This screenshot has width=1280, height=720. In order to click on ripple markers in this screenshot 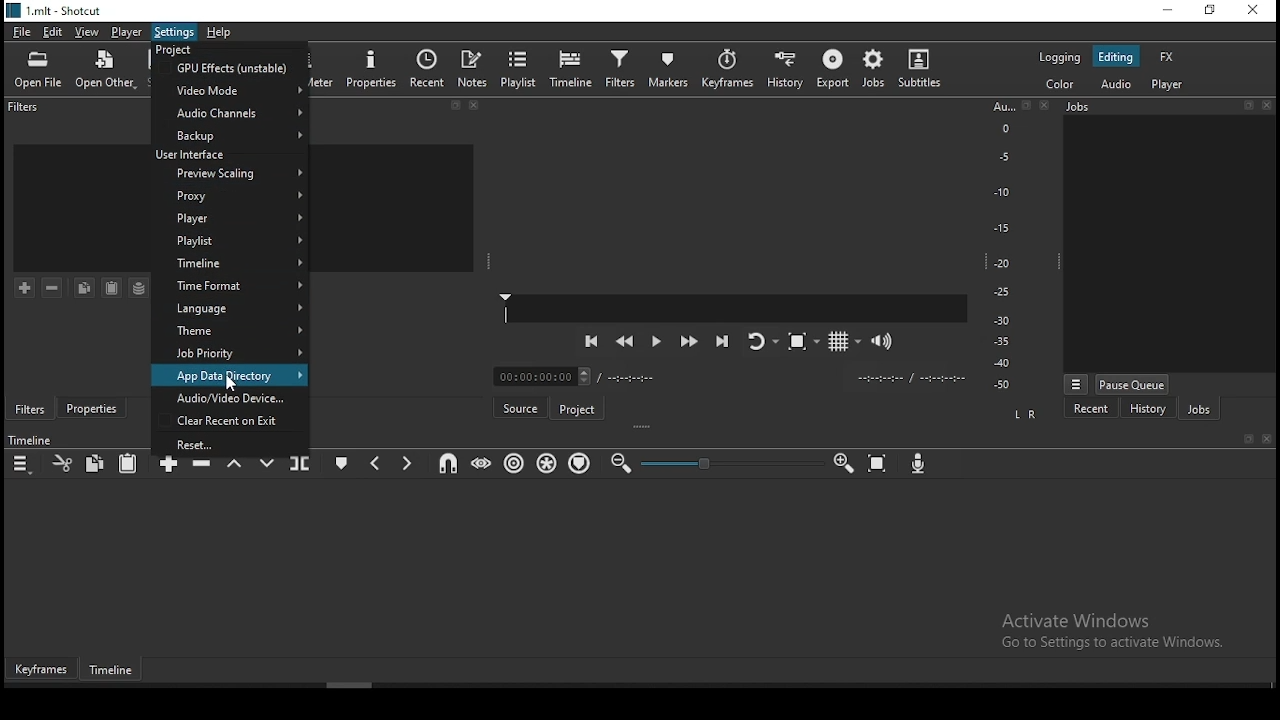, I will do `click(579, 464)`.